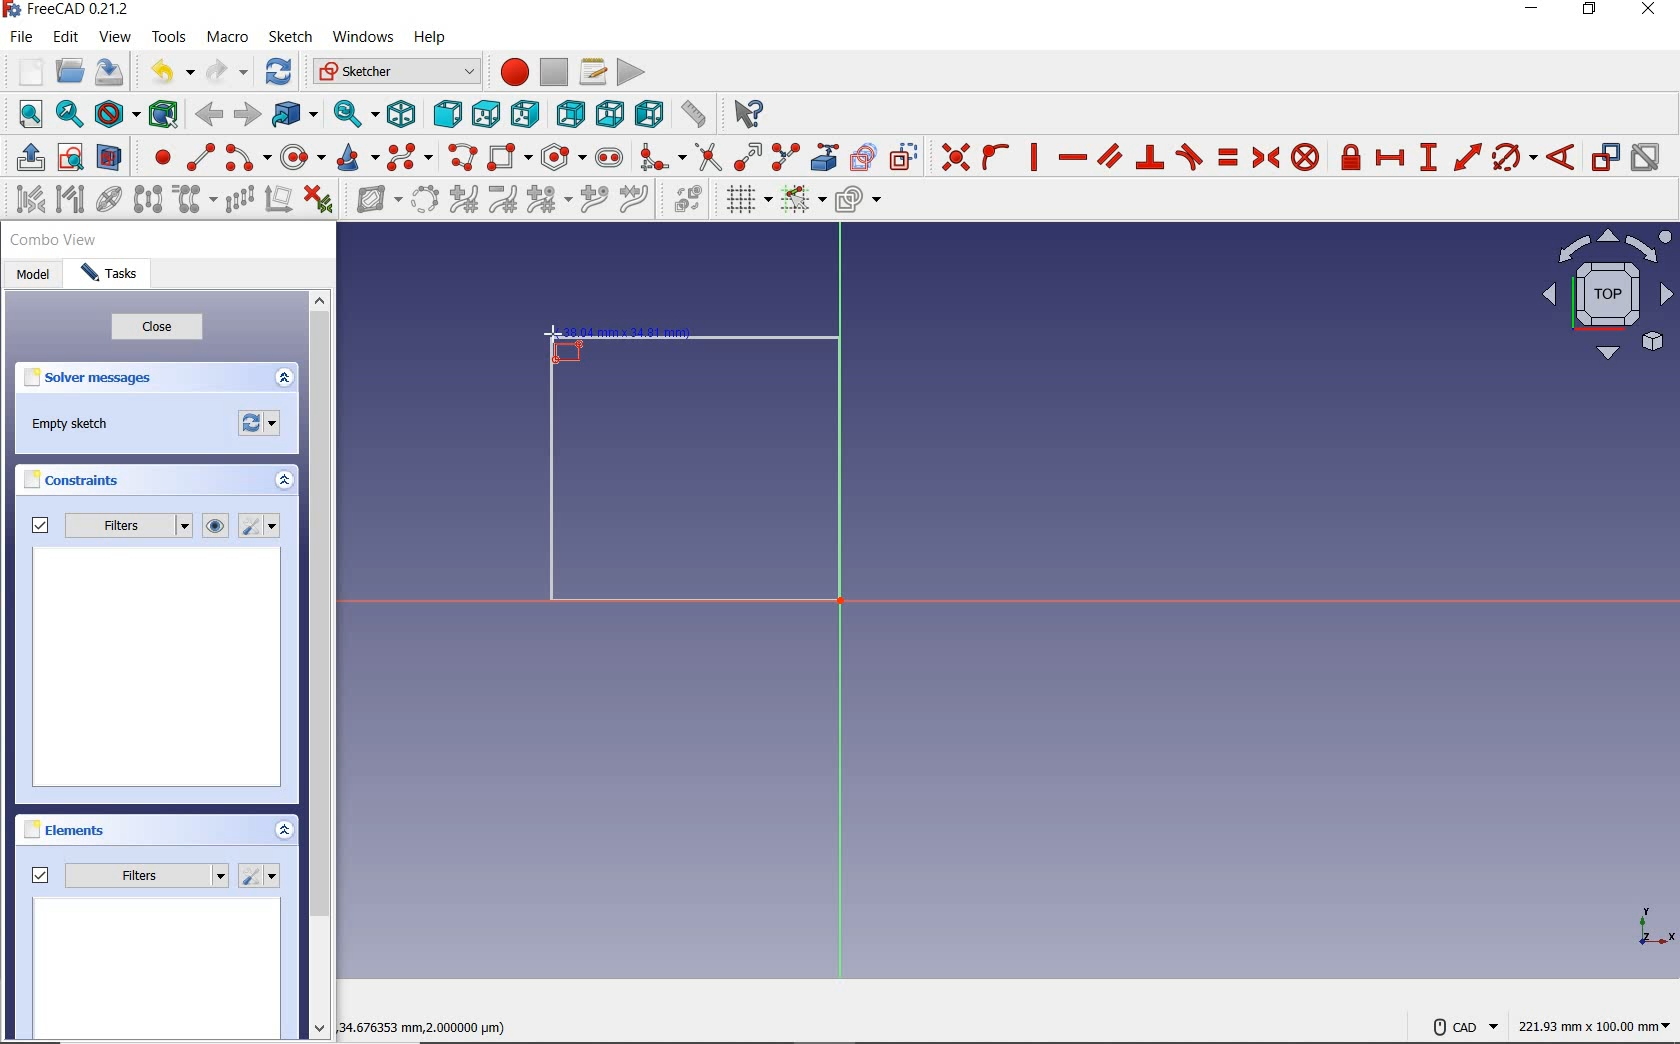 The height and width of the screenshot is (1044, 1680). Describe the element at coordinates (426, 201) in the screenshot. I see `convert geometry to B-Spline` at that location.